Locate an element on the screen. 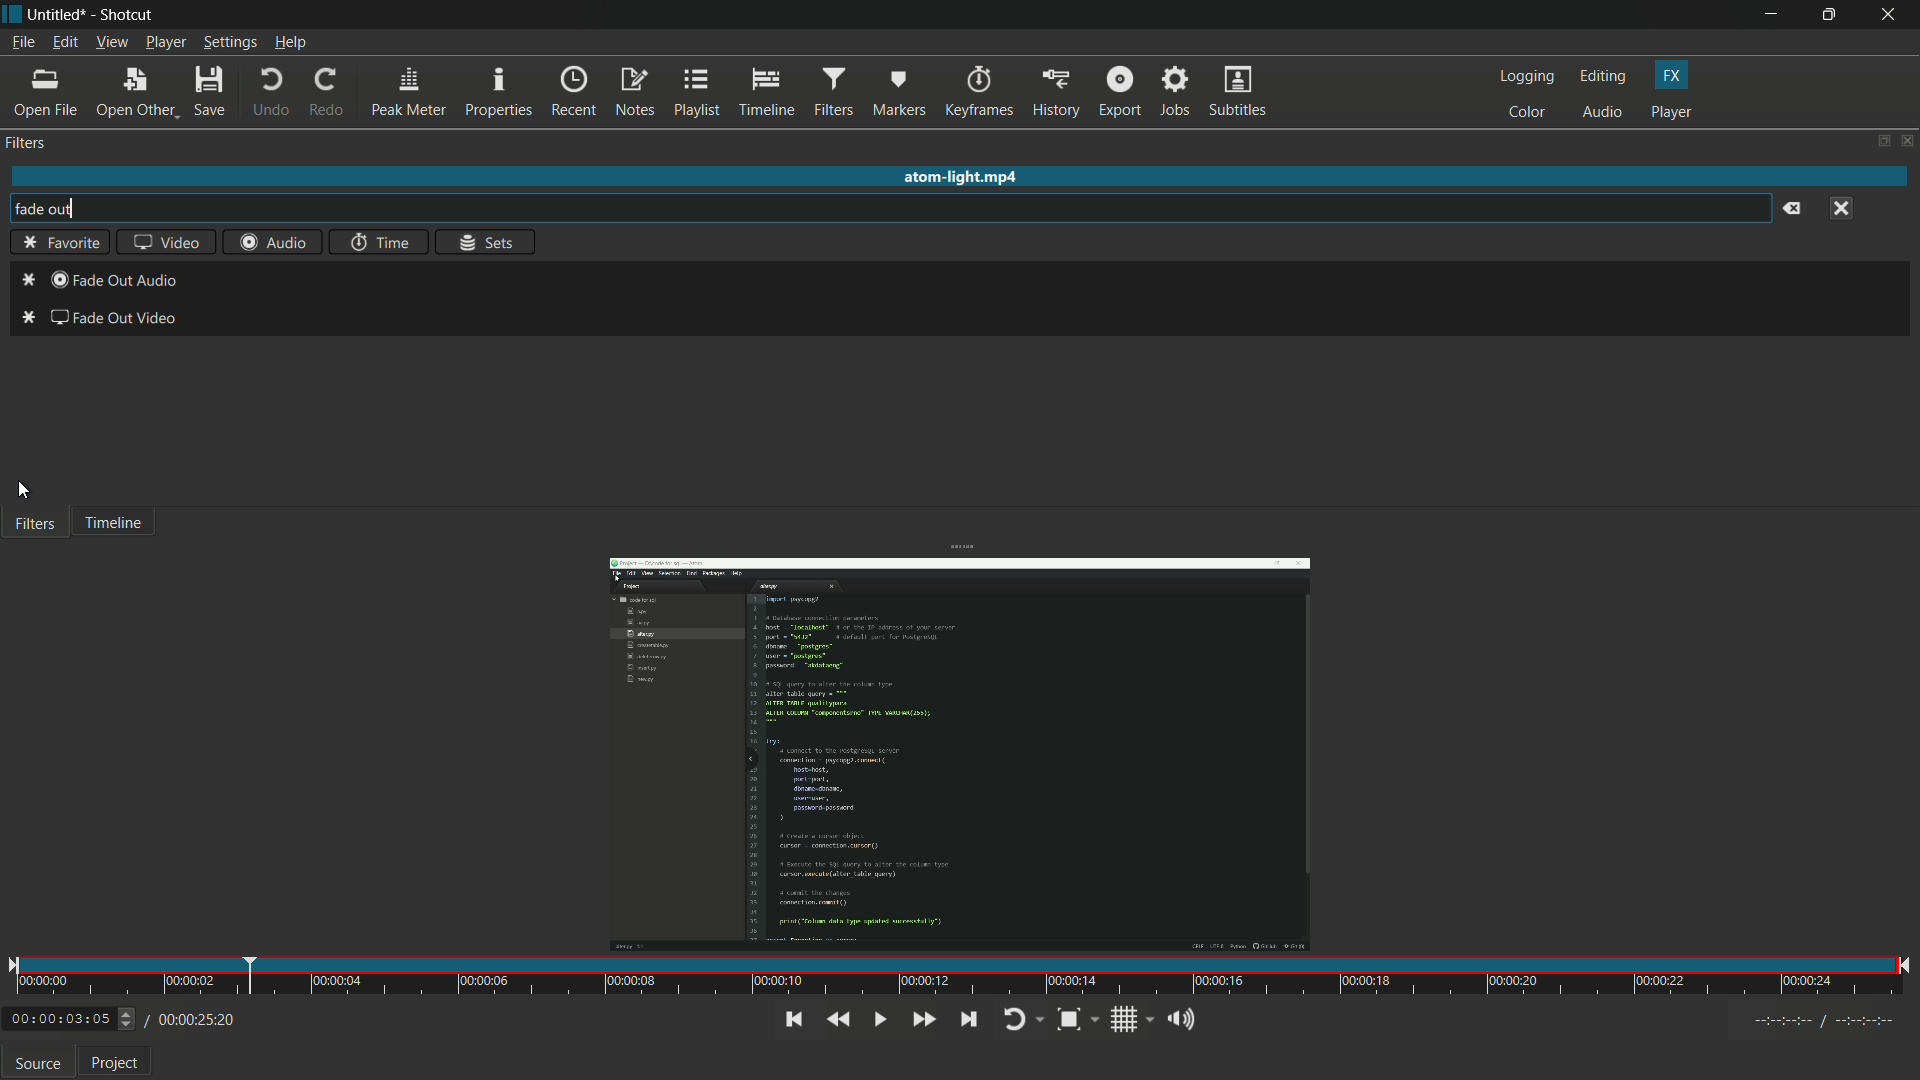  peak meter is located at coordinates (409, 92).